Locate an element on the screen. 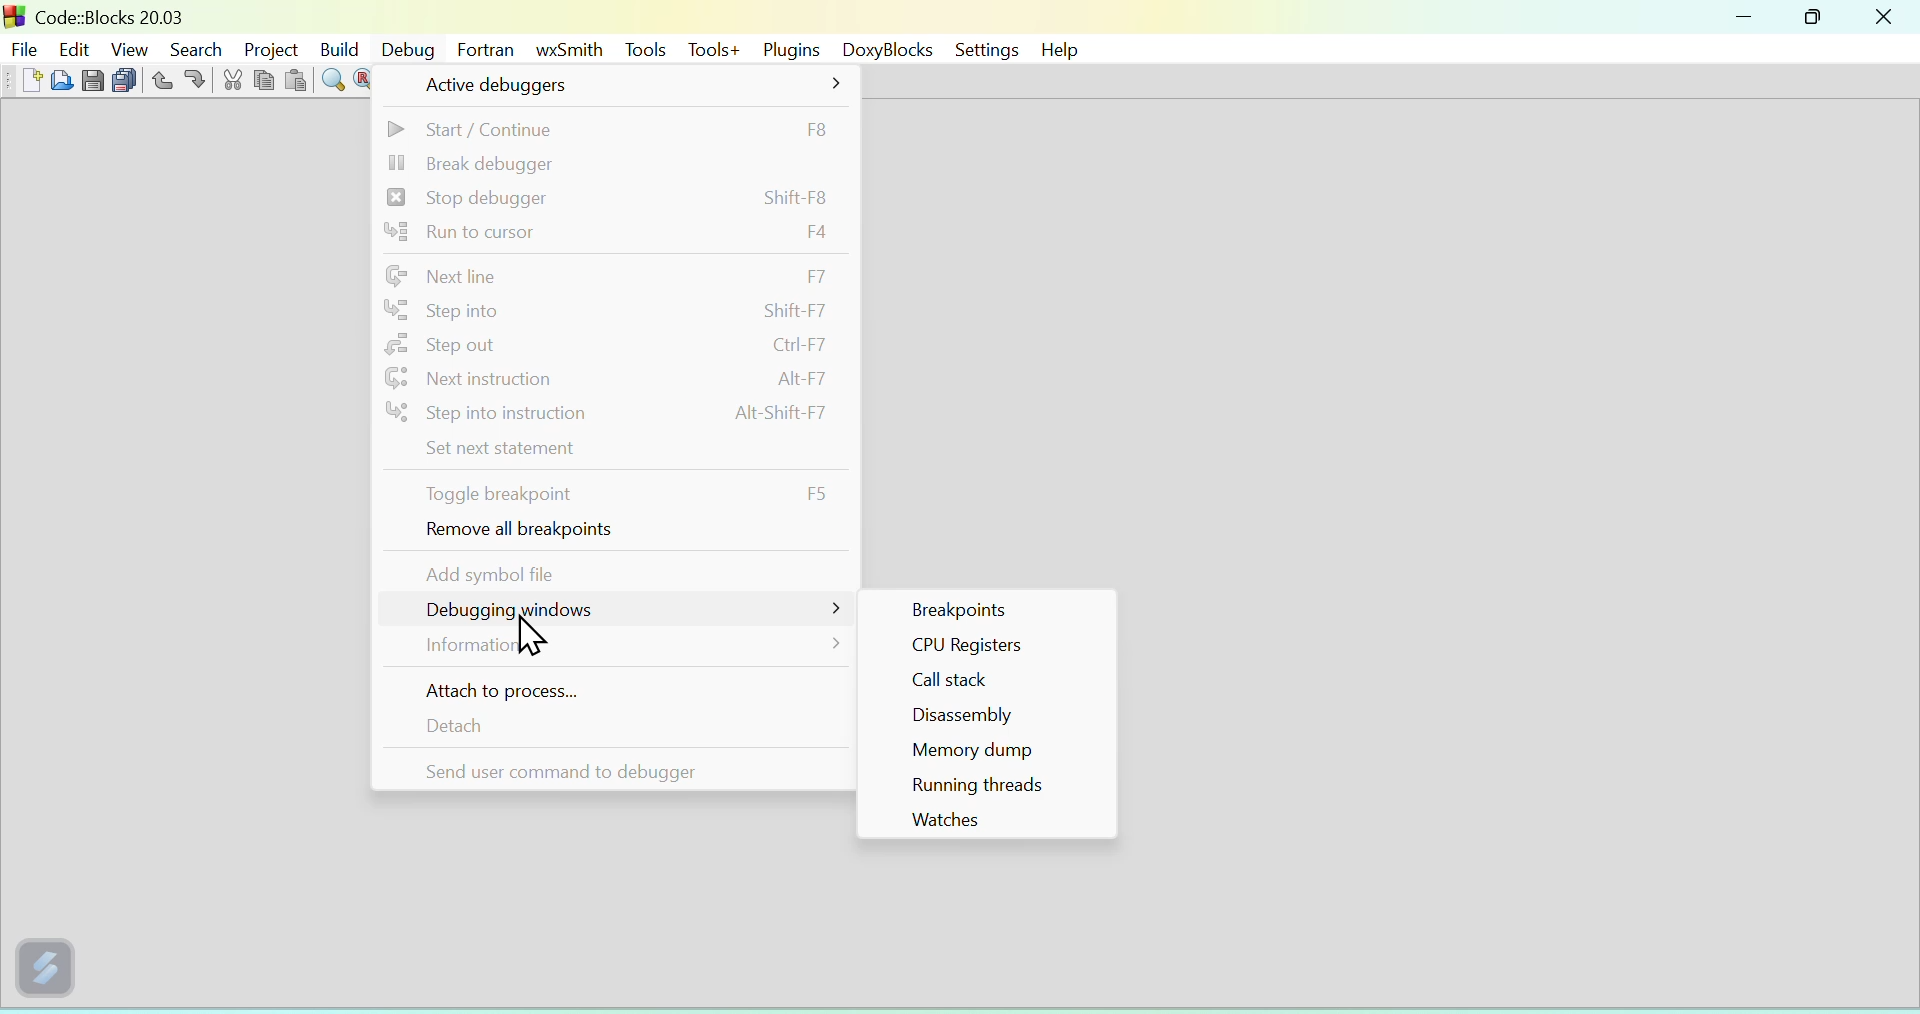 The image size is (1920, 1014). new file is located at coordinates (28, 80).